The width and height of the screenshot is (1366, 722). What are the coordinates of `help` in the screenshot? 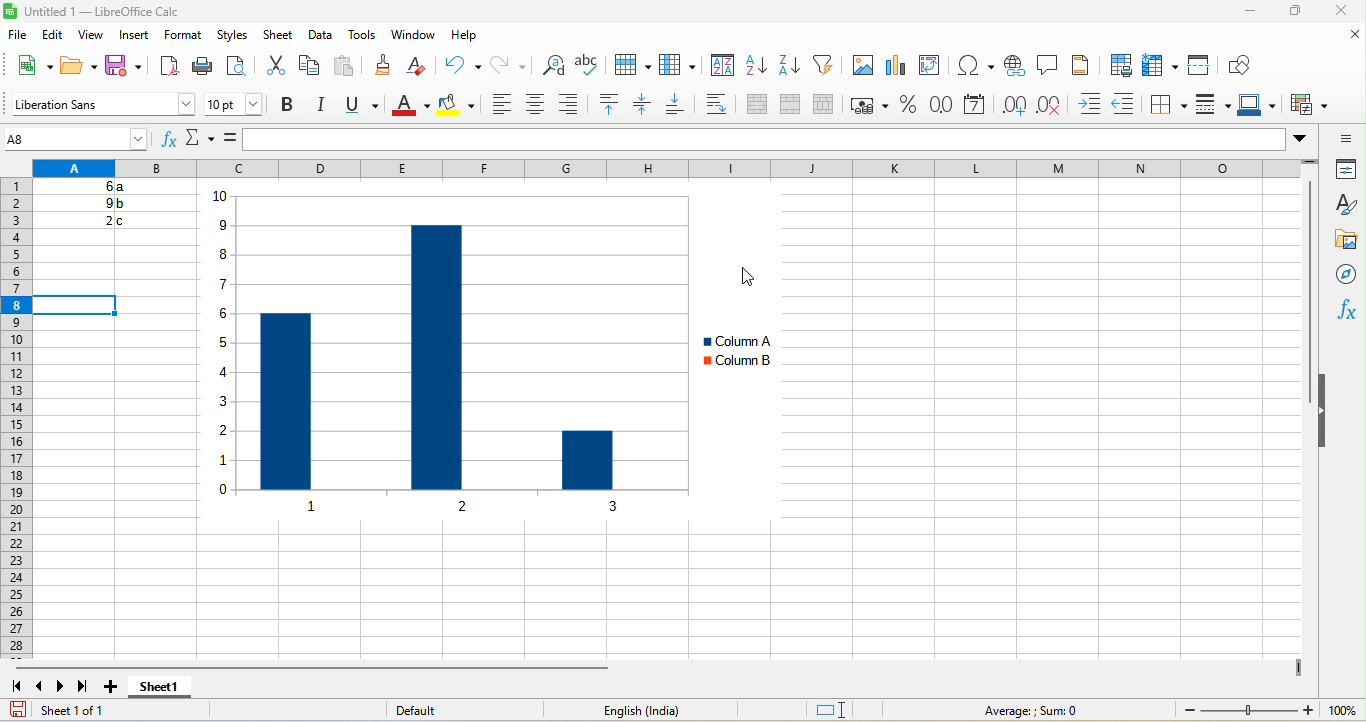 It's located at (465, 35).